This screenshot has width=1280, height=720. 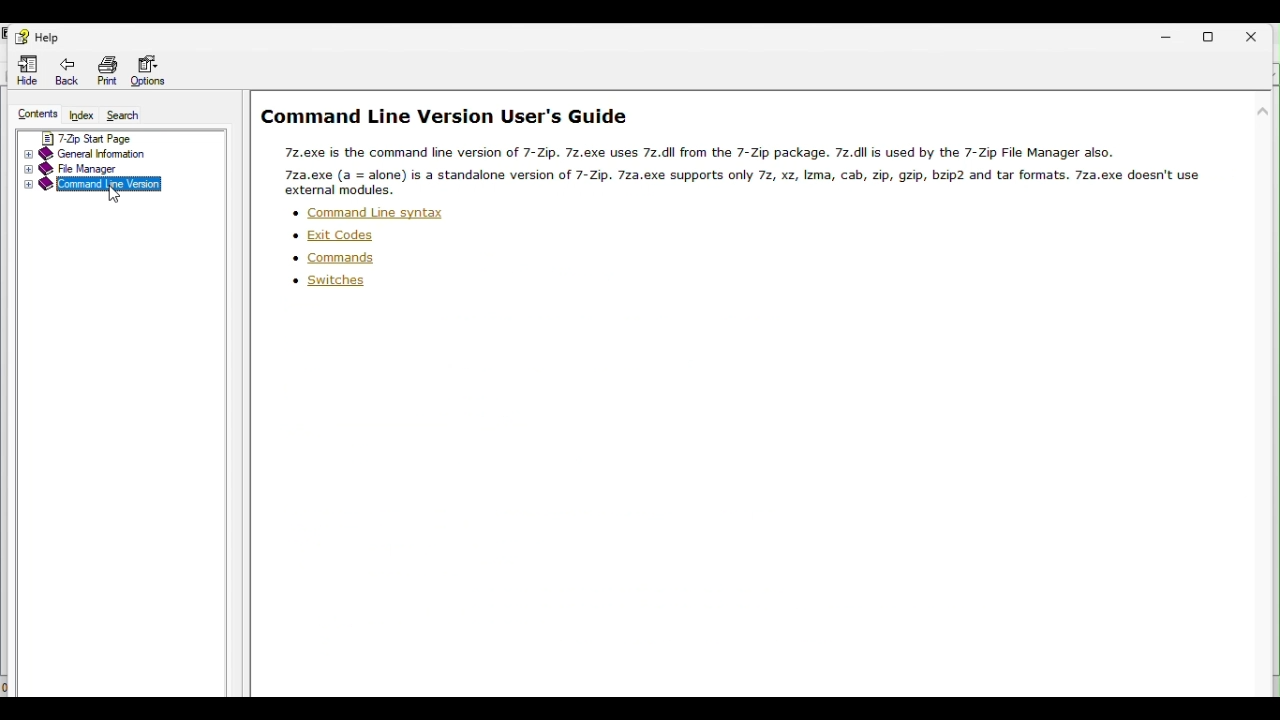 I want to click on Search, so click(x=124, y=116).